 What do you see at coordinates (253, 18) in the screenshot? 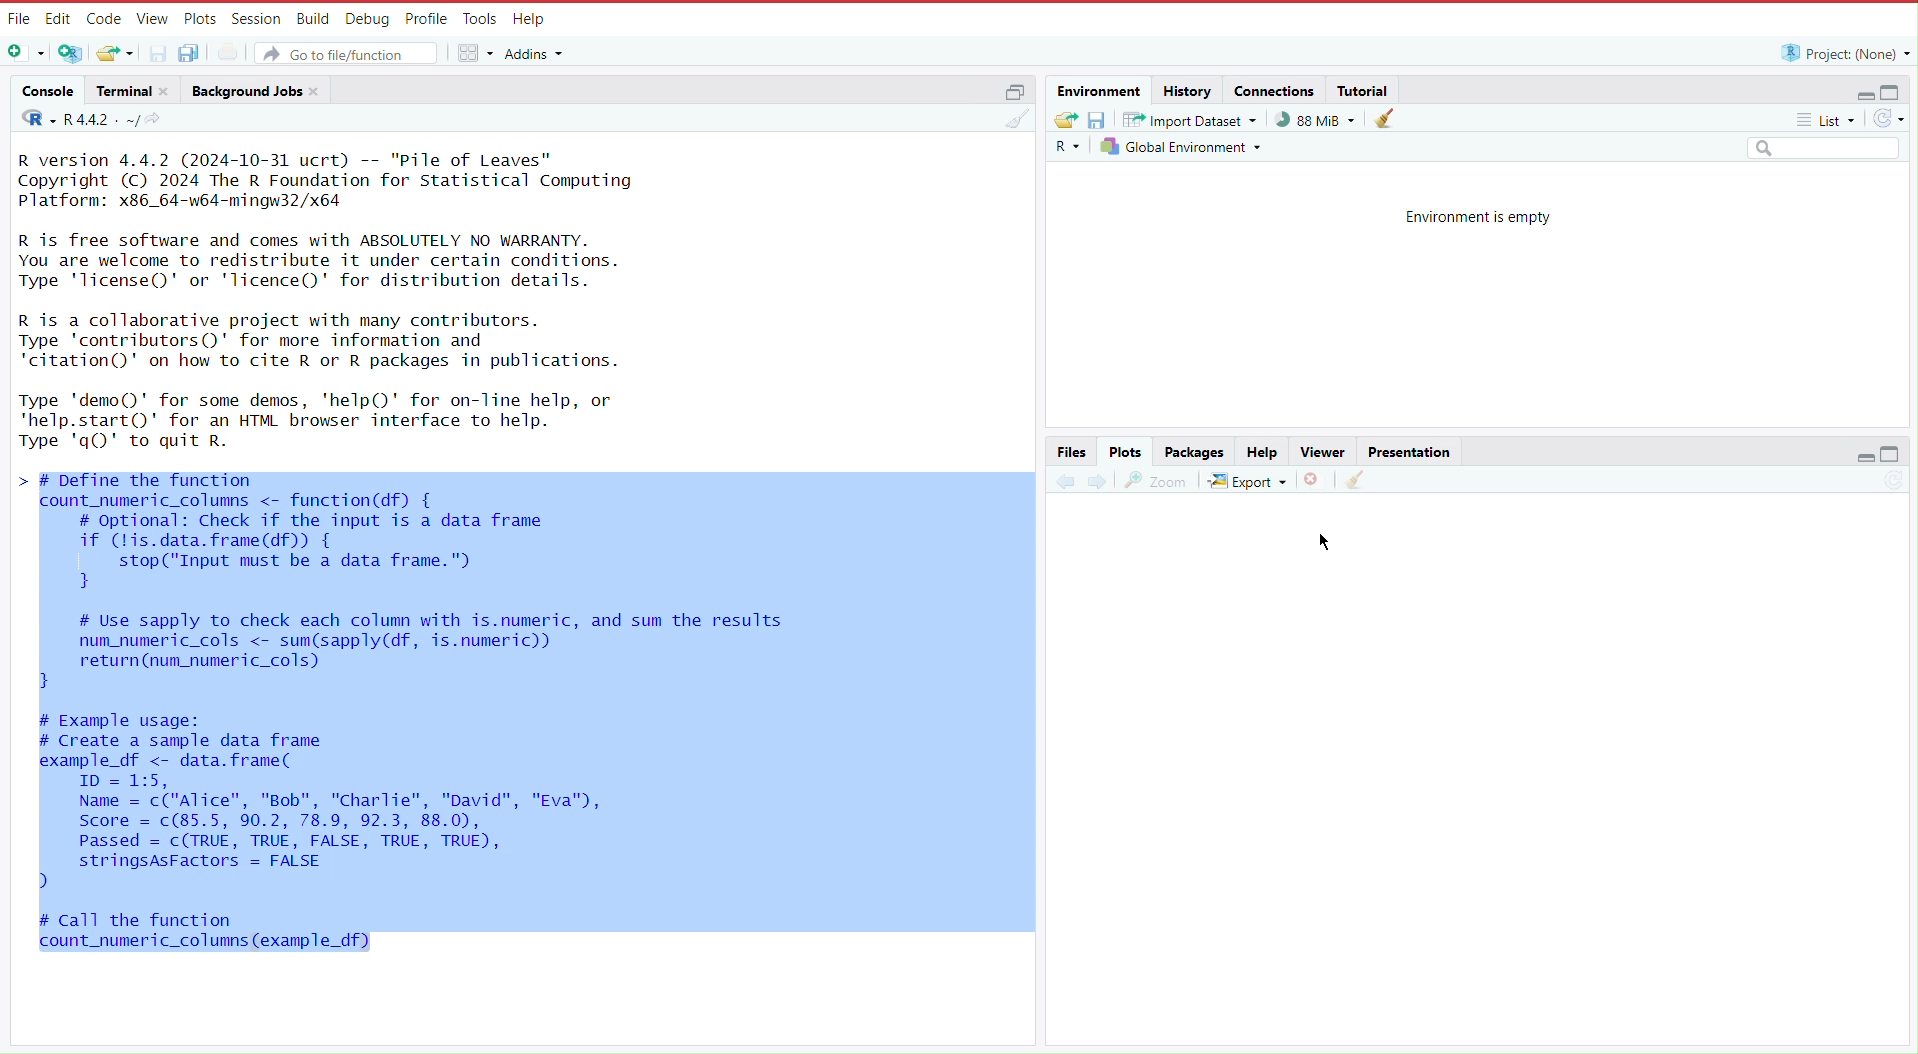
I see `Session` at bounding box center [253, 18].